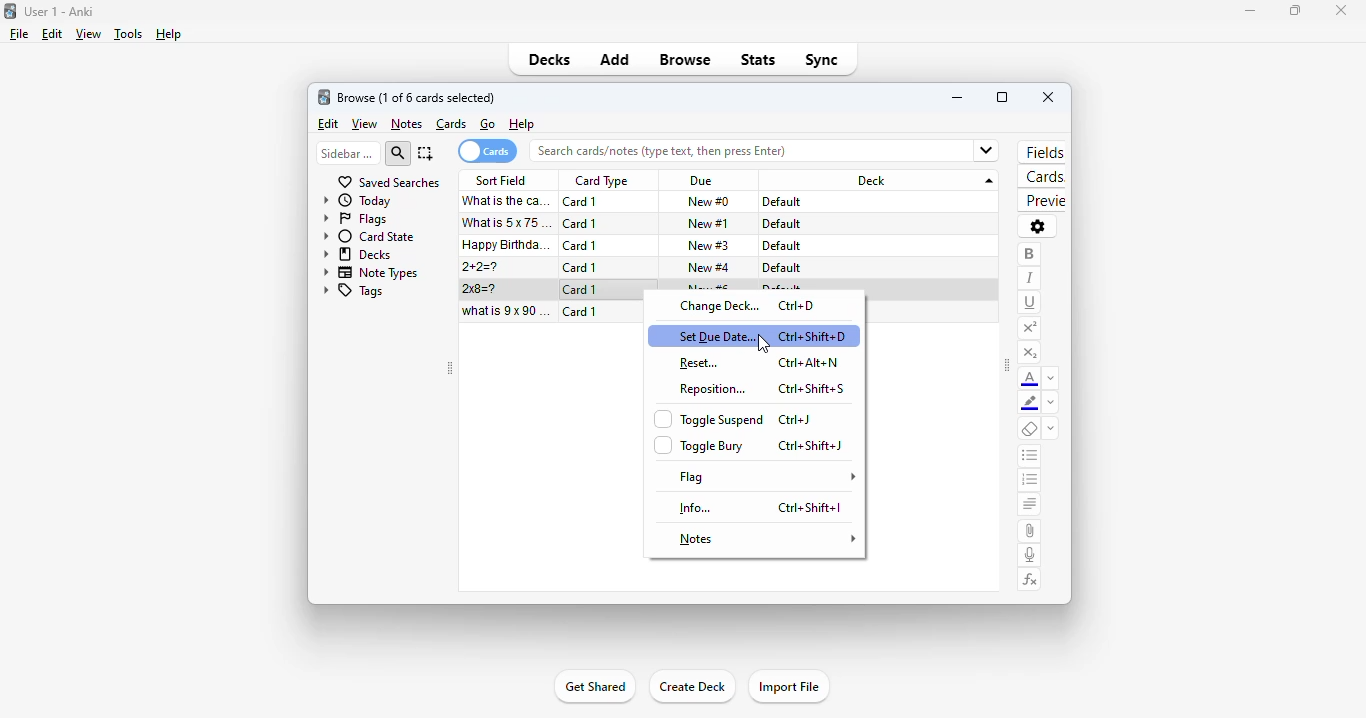 Image resolution: width=1366 pixels, height=718 pixels. Describe the element at coordinates (1007, 367) in the screenshot. I see `toggle sidebar` at that location.